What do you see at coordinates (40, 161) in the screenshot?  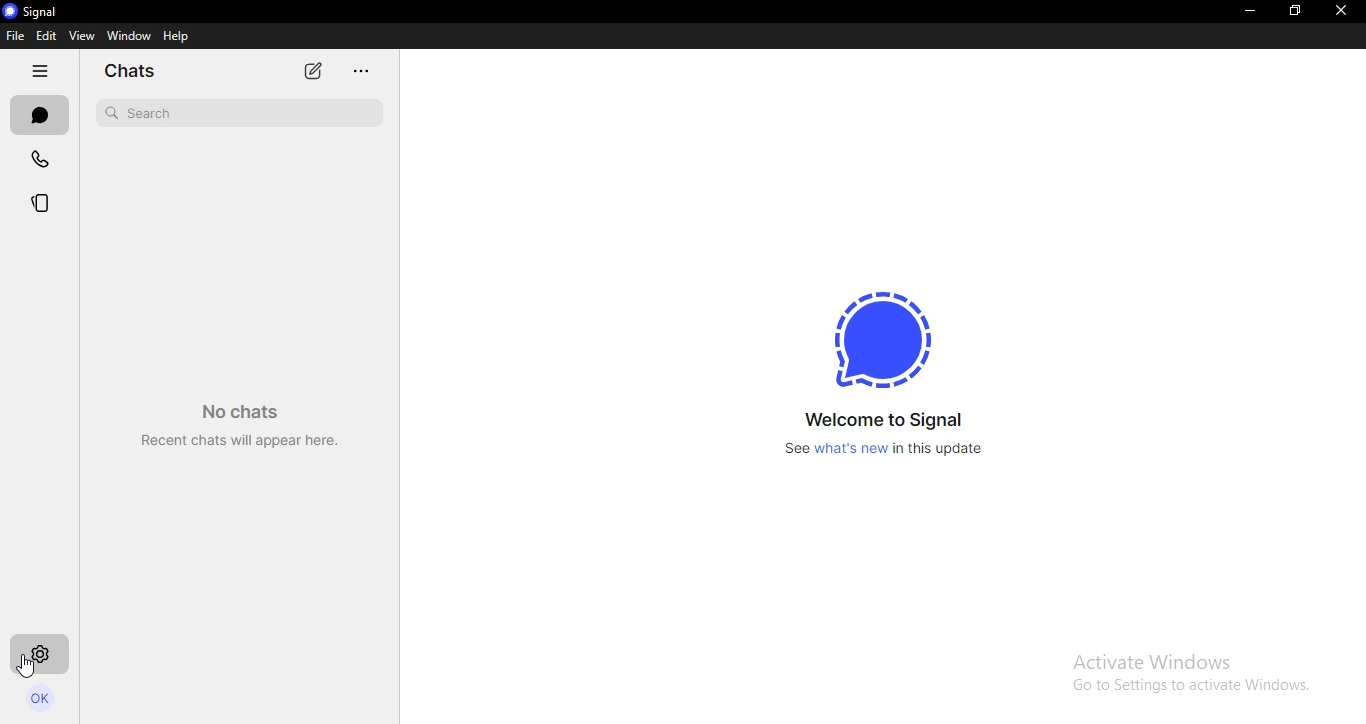 I see `calls` at bounding box center [40, 161].